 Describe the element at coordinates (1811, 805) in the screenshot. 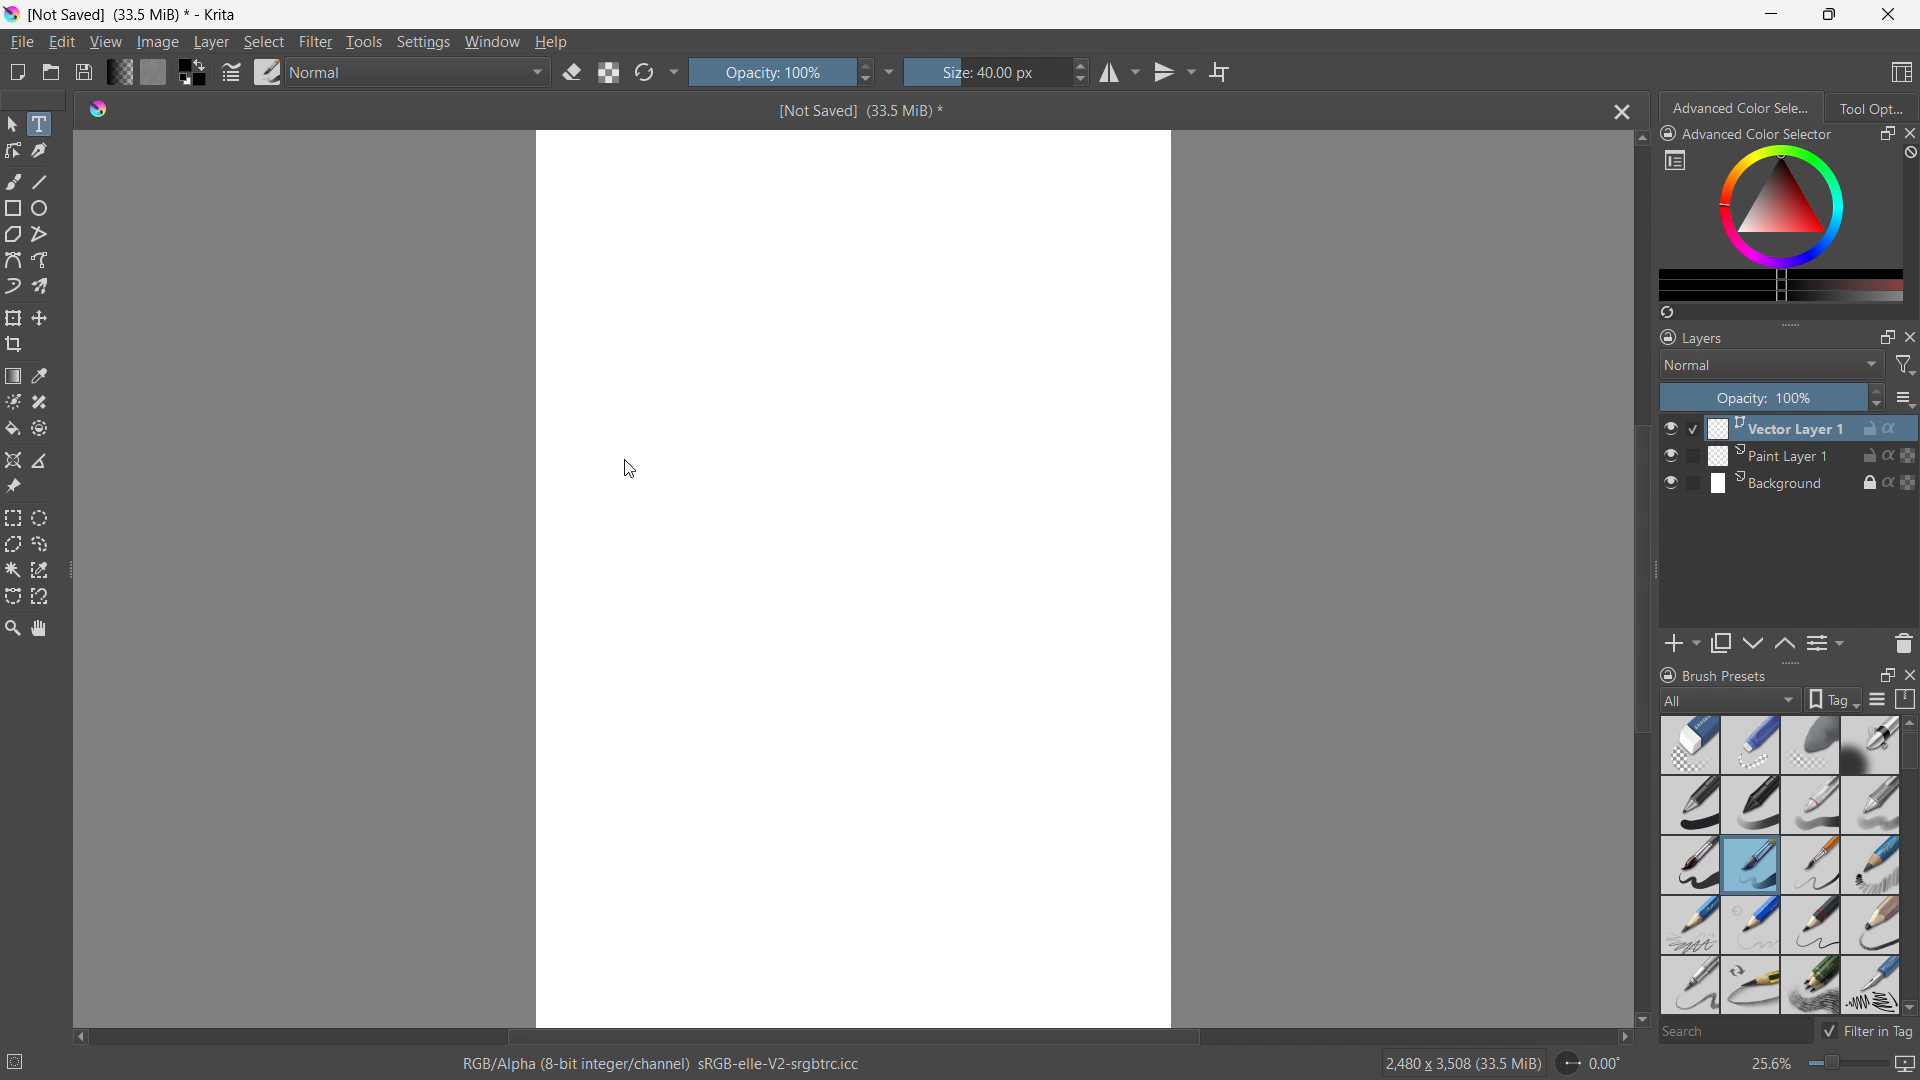

I see `pencil` at that location.